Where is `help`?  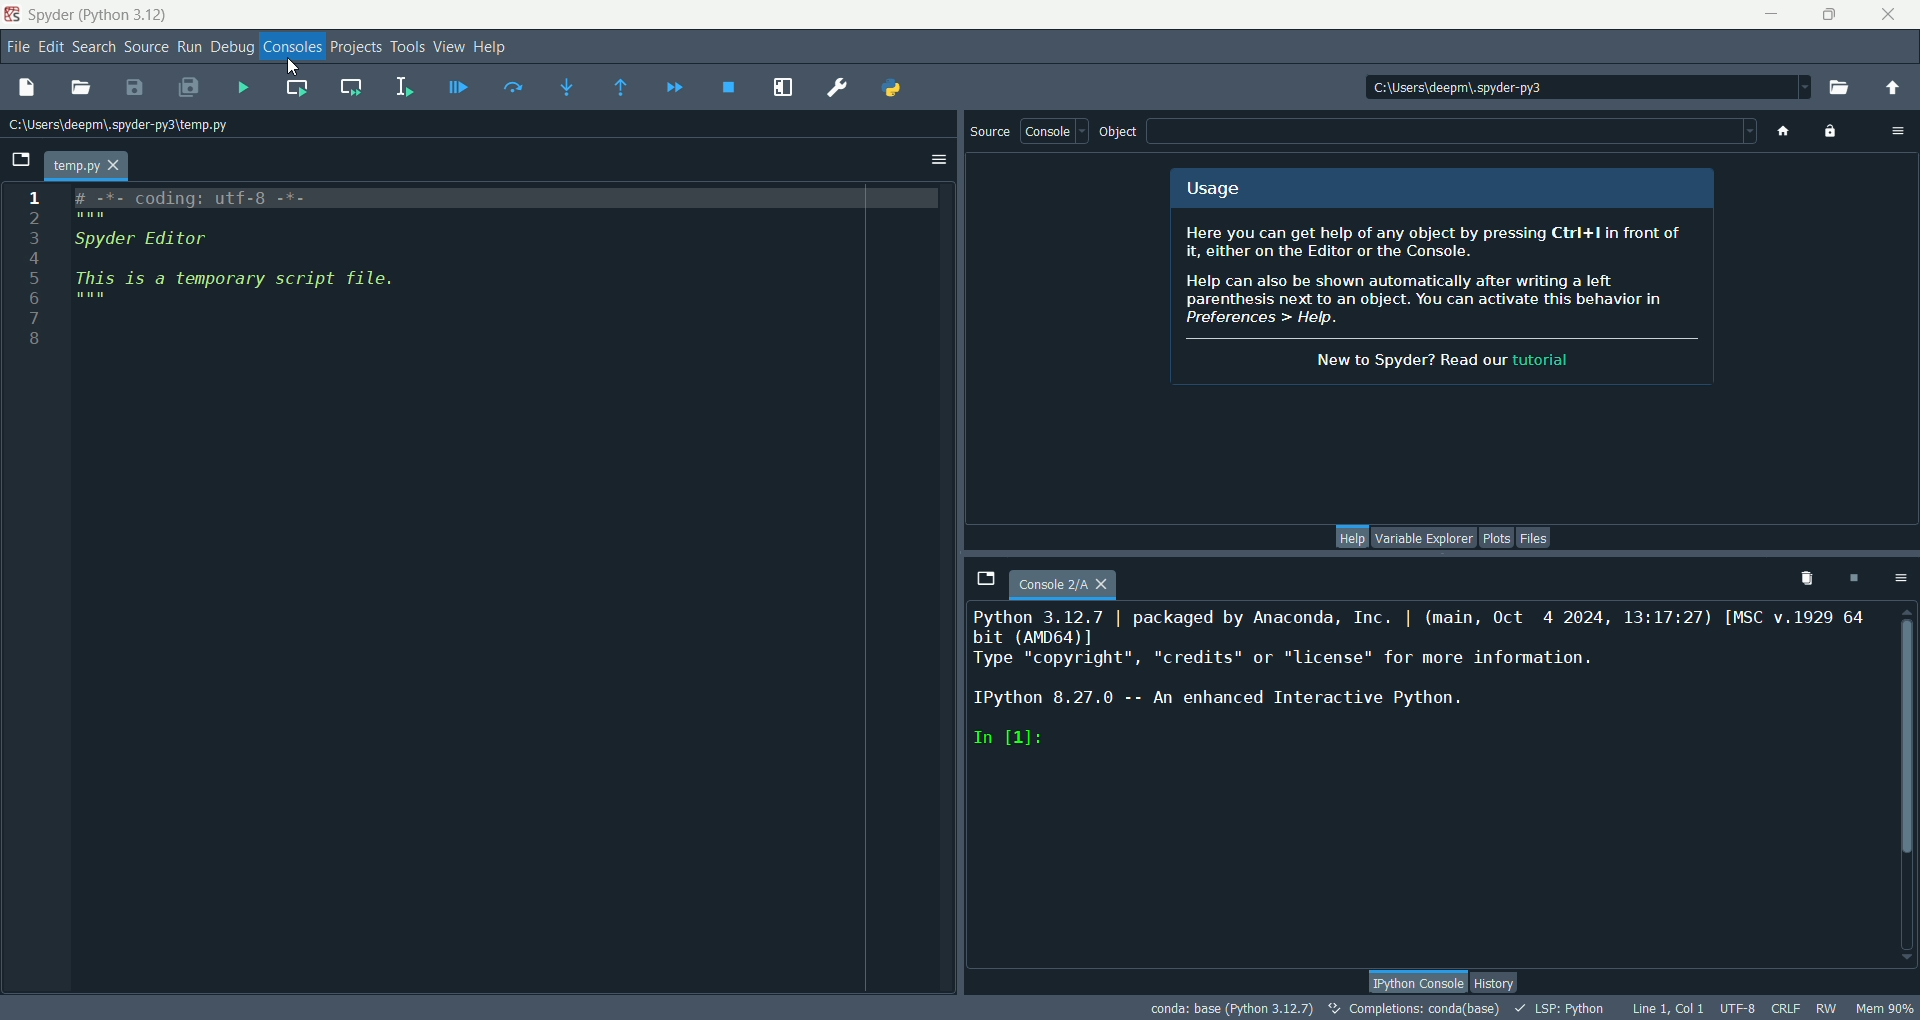
help is located at coordinates (1352, 537).